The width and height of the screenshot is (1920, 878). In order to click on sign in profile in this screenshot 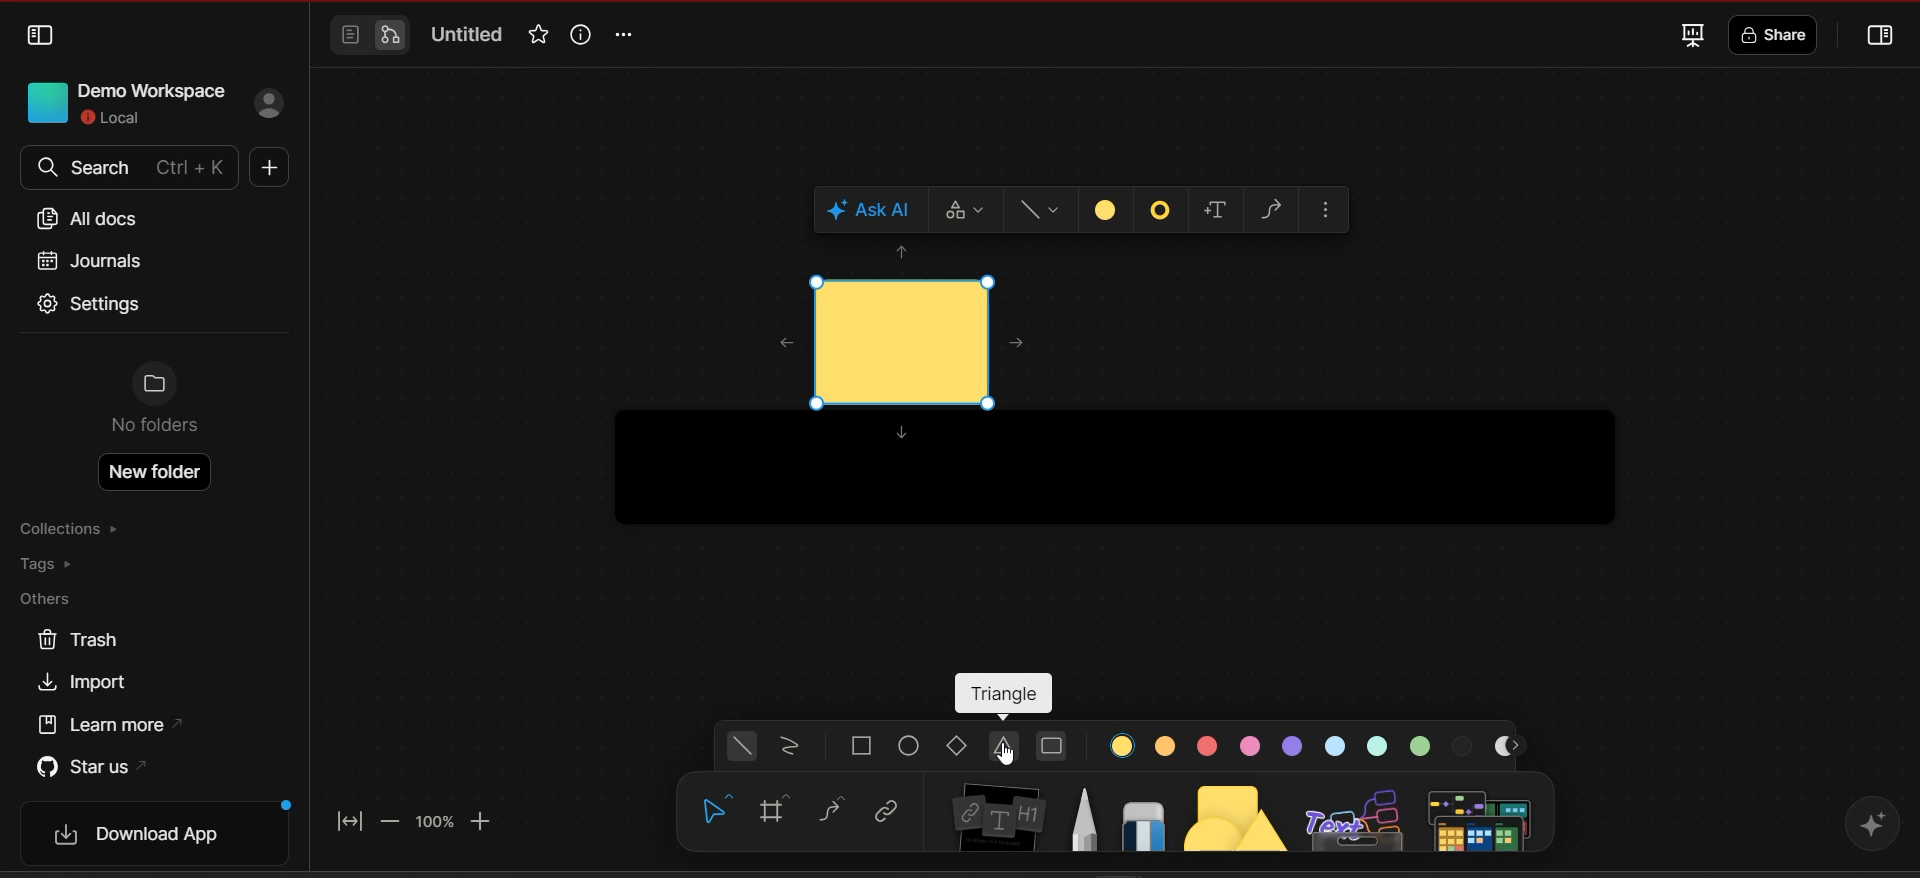, I will do `click(272, 105)`.